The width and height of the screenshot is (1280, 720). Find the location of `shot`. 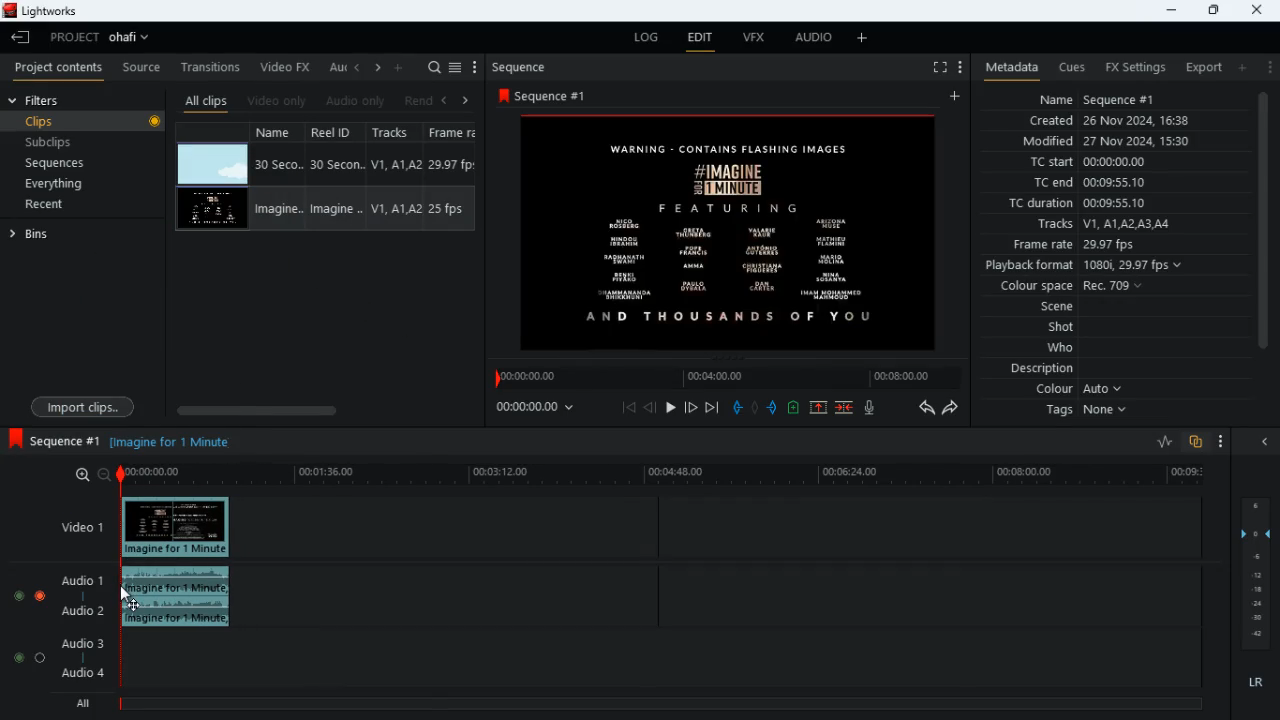

shot is located at coordinates (1063, 329).